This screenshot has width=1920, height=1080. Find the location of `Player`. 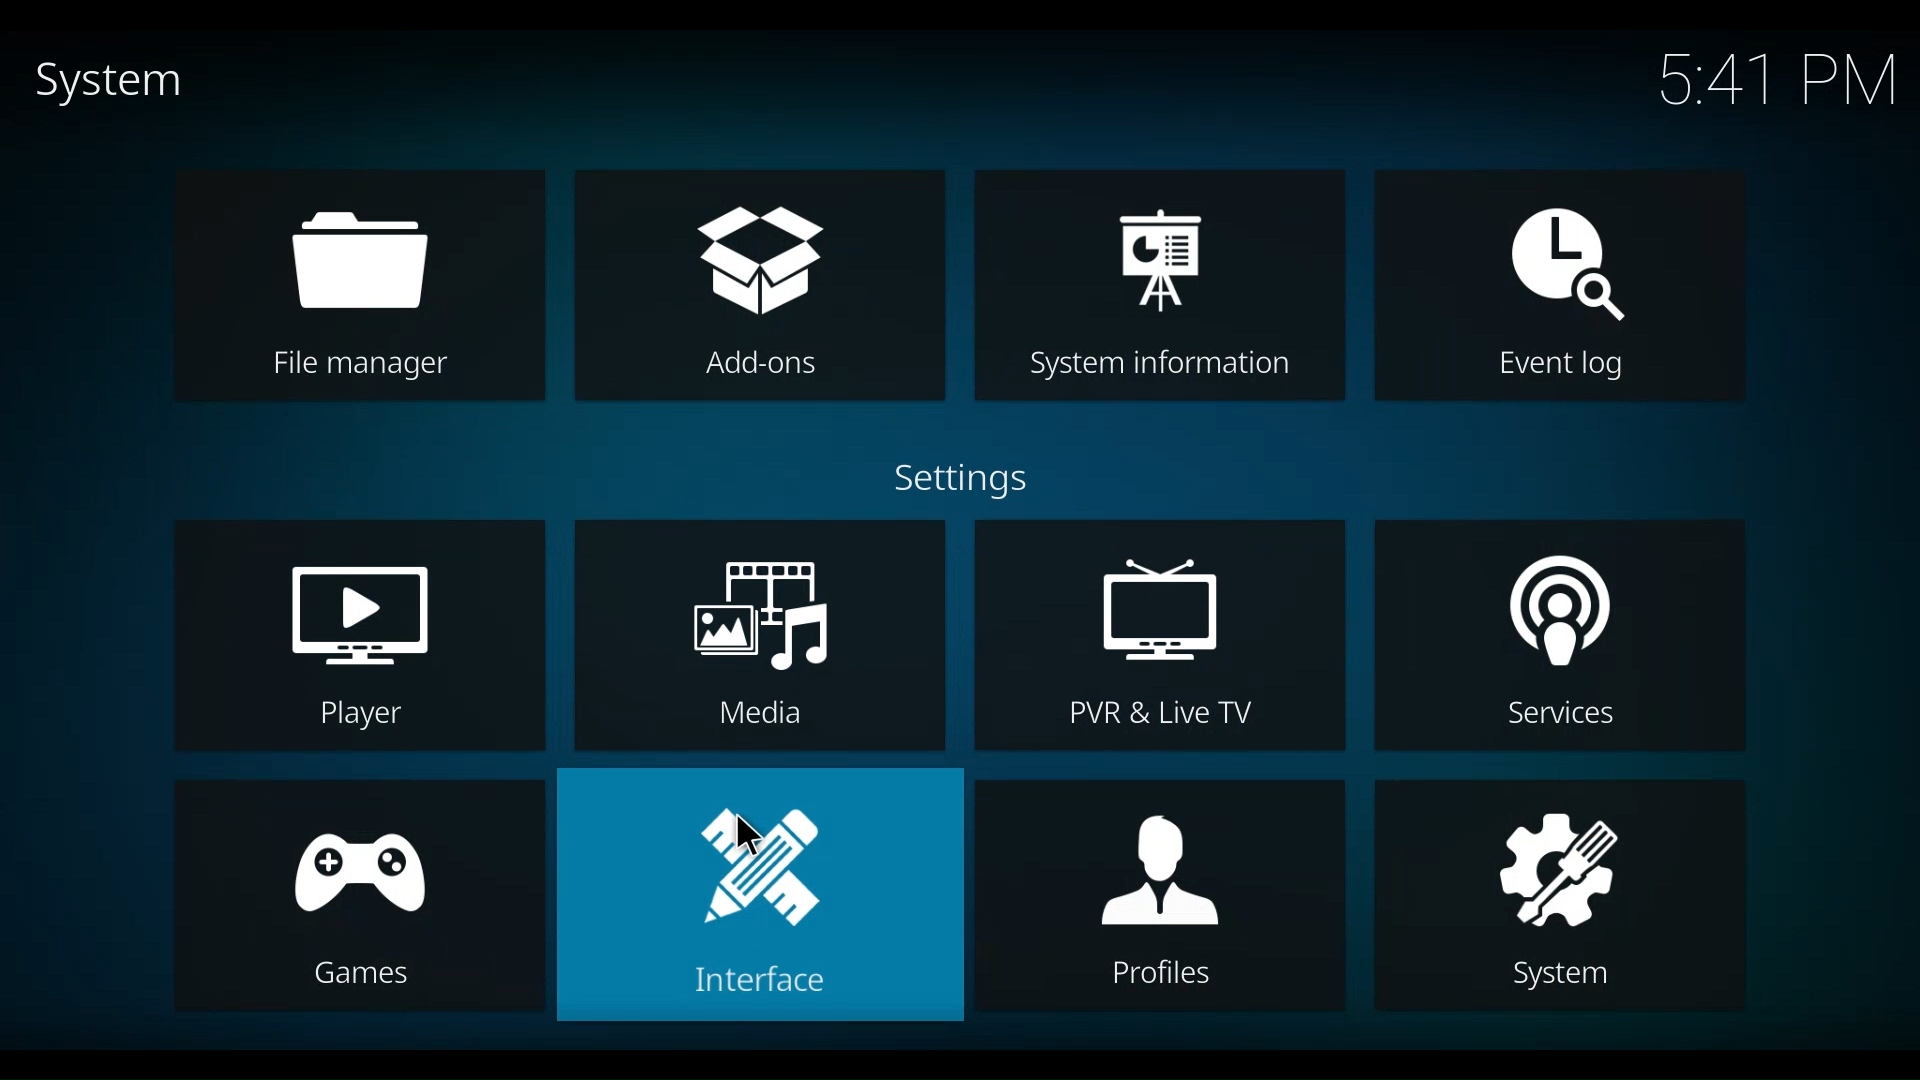

Player is located at coordinates (358, 634).